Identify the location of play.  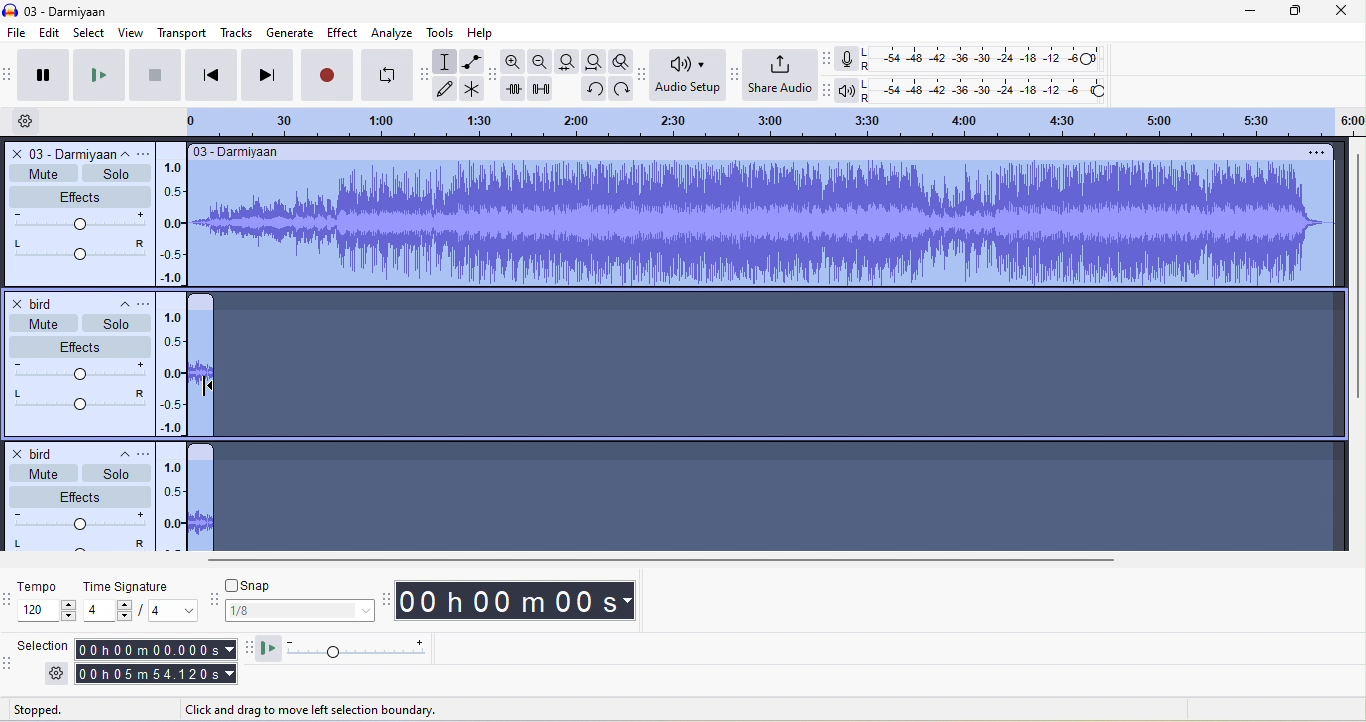
(96, 76).